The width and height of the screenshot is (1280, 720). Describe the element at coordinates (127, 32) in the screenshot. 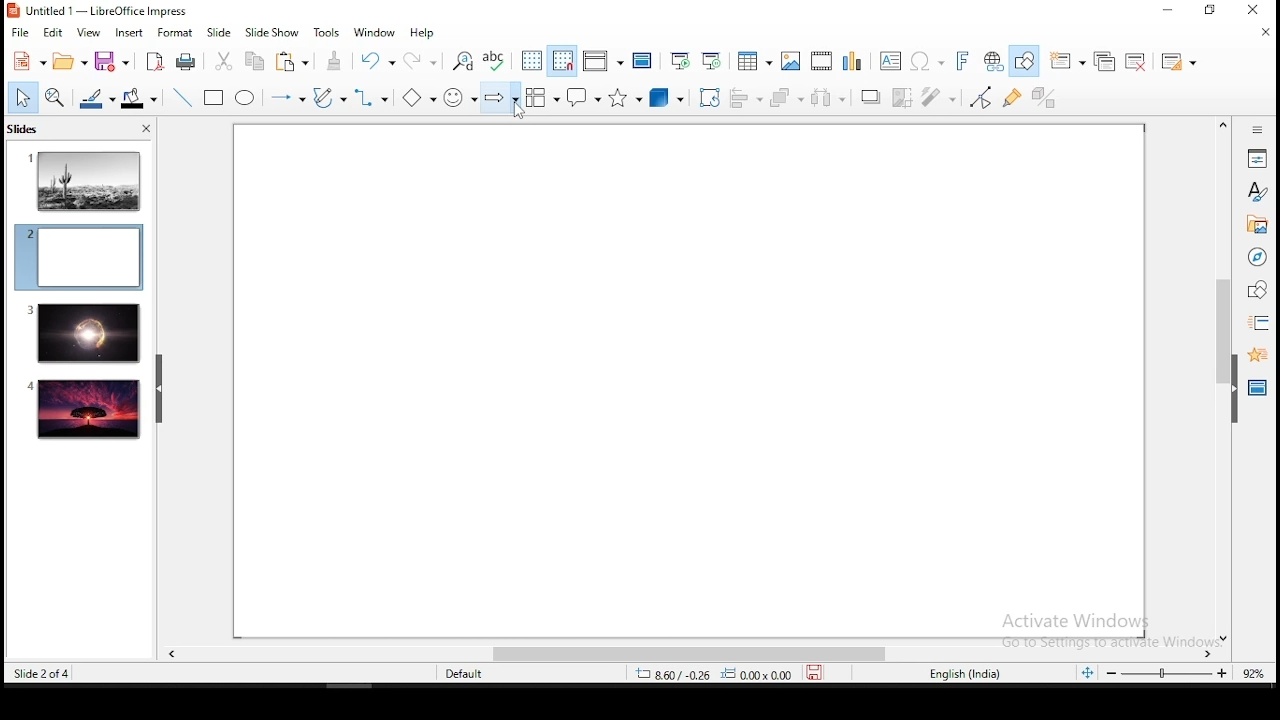

I see `insert` at that location.